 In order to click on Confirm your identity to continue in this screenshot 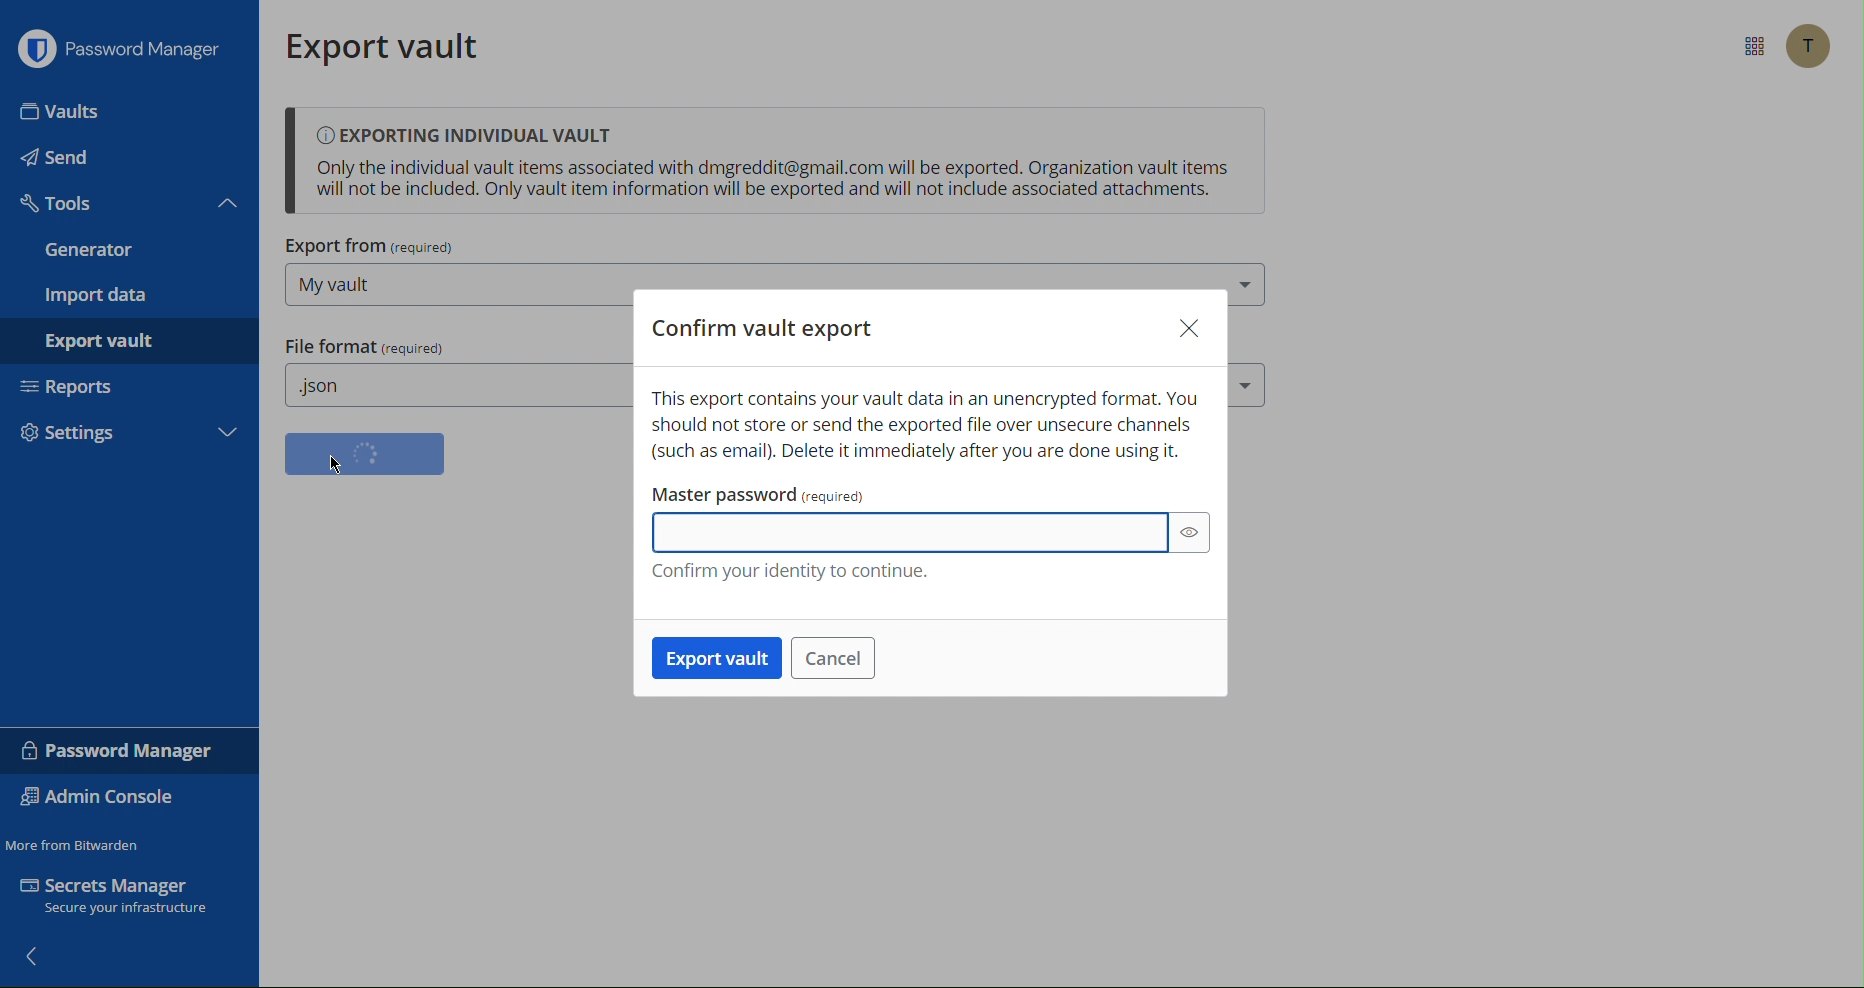, I will do `click(799, 572)`.